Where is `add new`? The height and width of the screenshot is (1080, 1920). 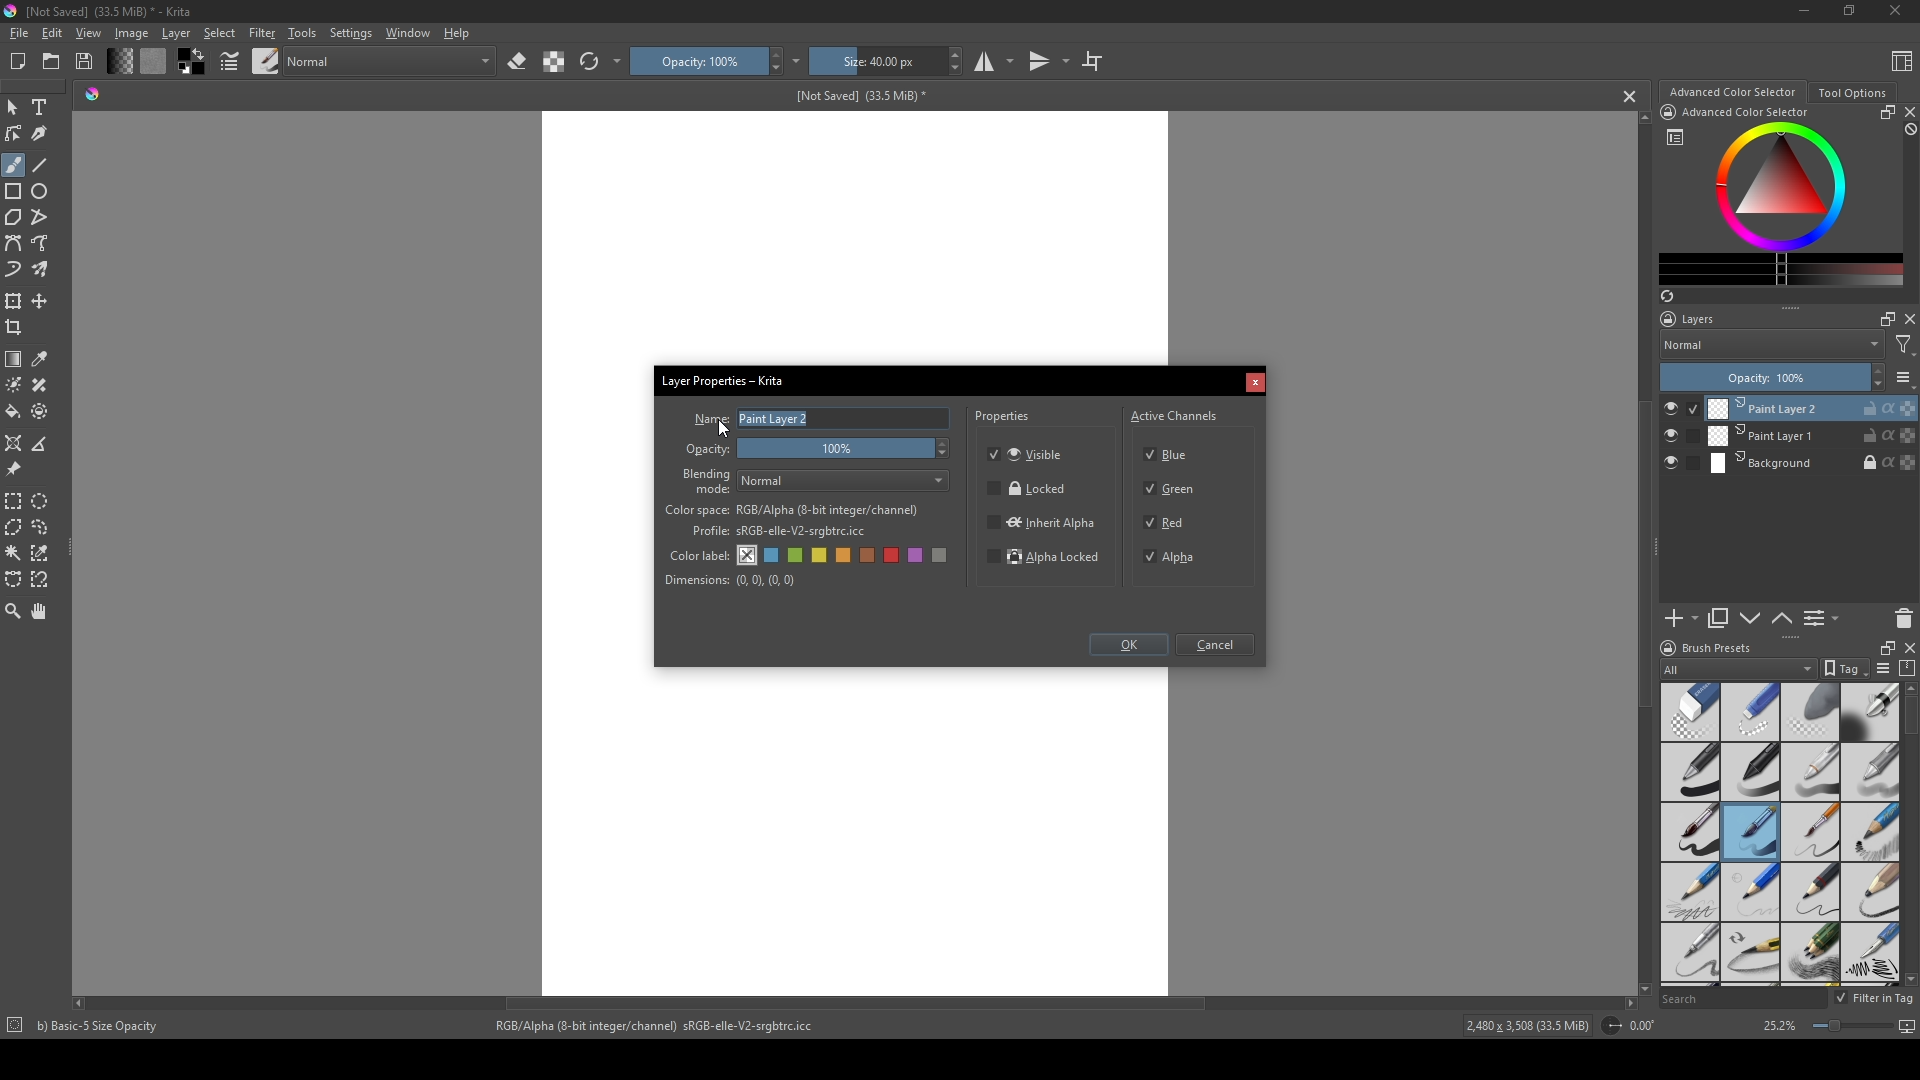 add new is located at coordinates (1680, 619).